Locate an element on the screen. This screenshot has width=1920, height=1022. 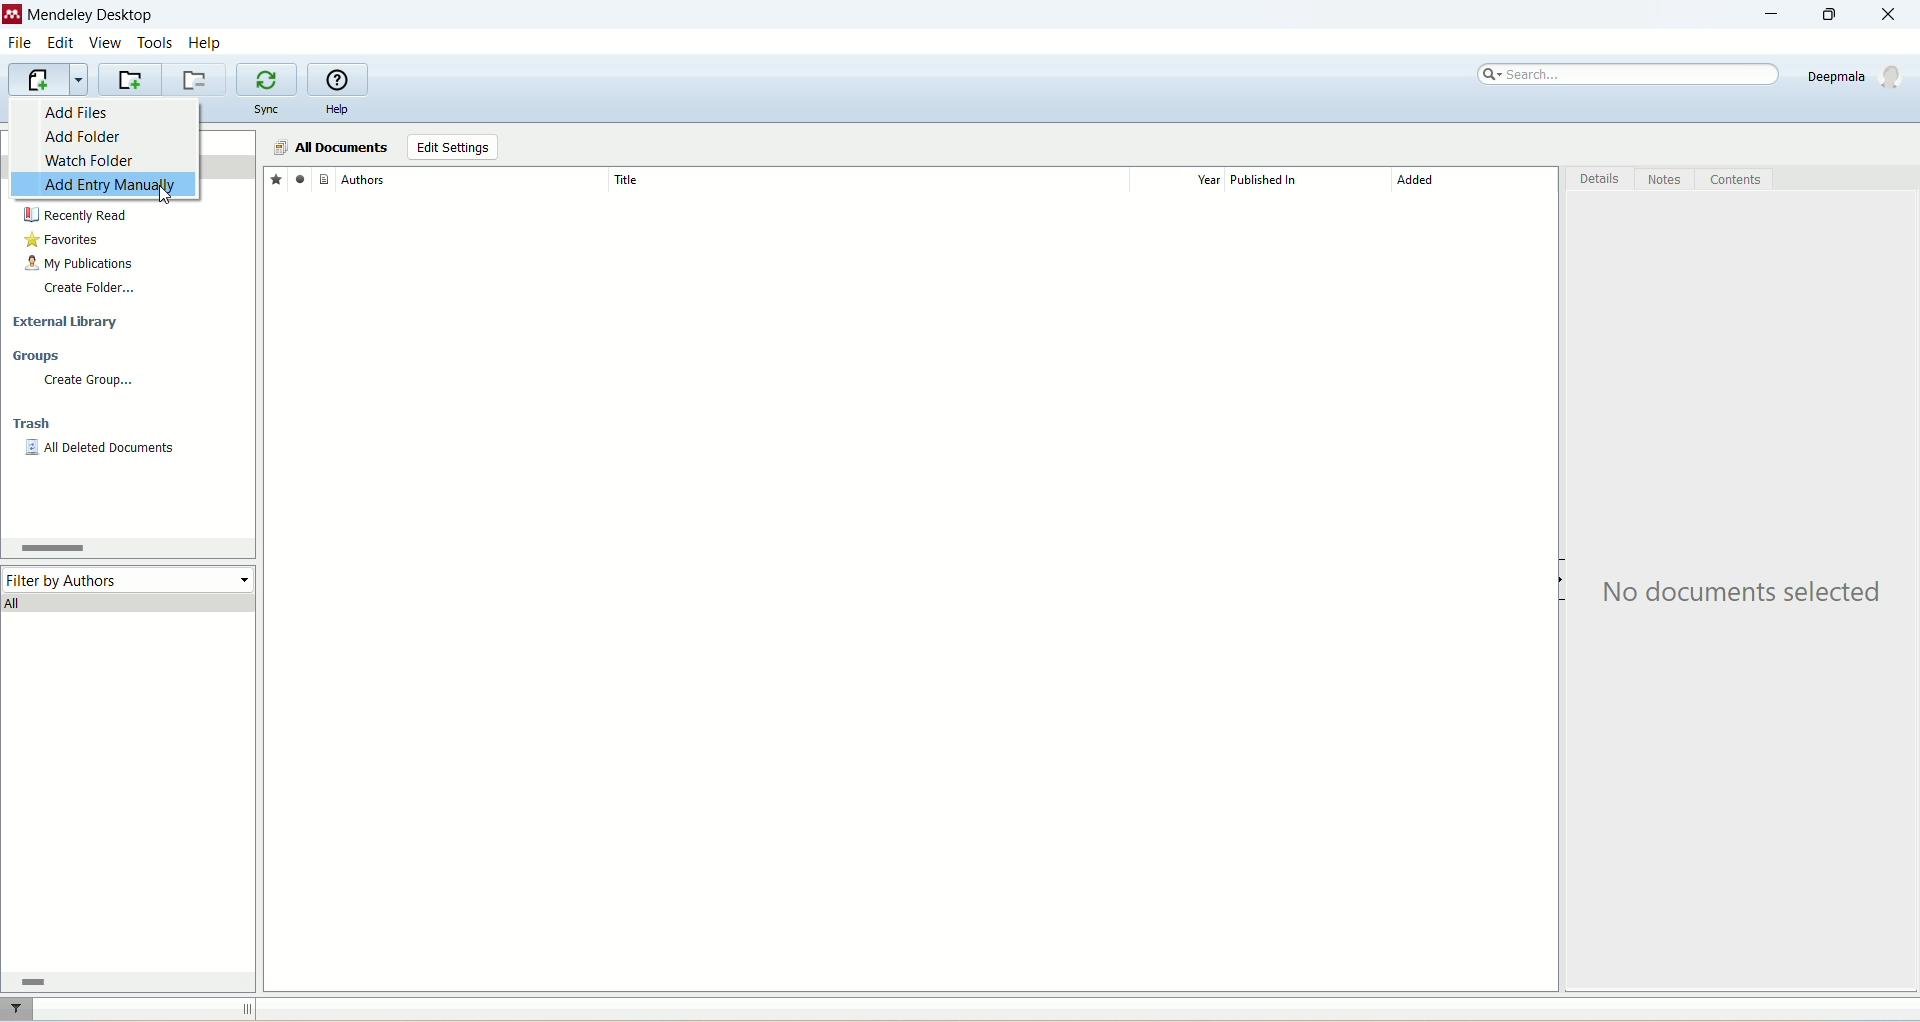
trash is located at coordinates (35, 426).